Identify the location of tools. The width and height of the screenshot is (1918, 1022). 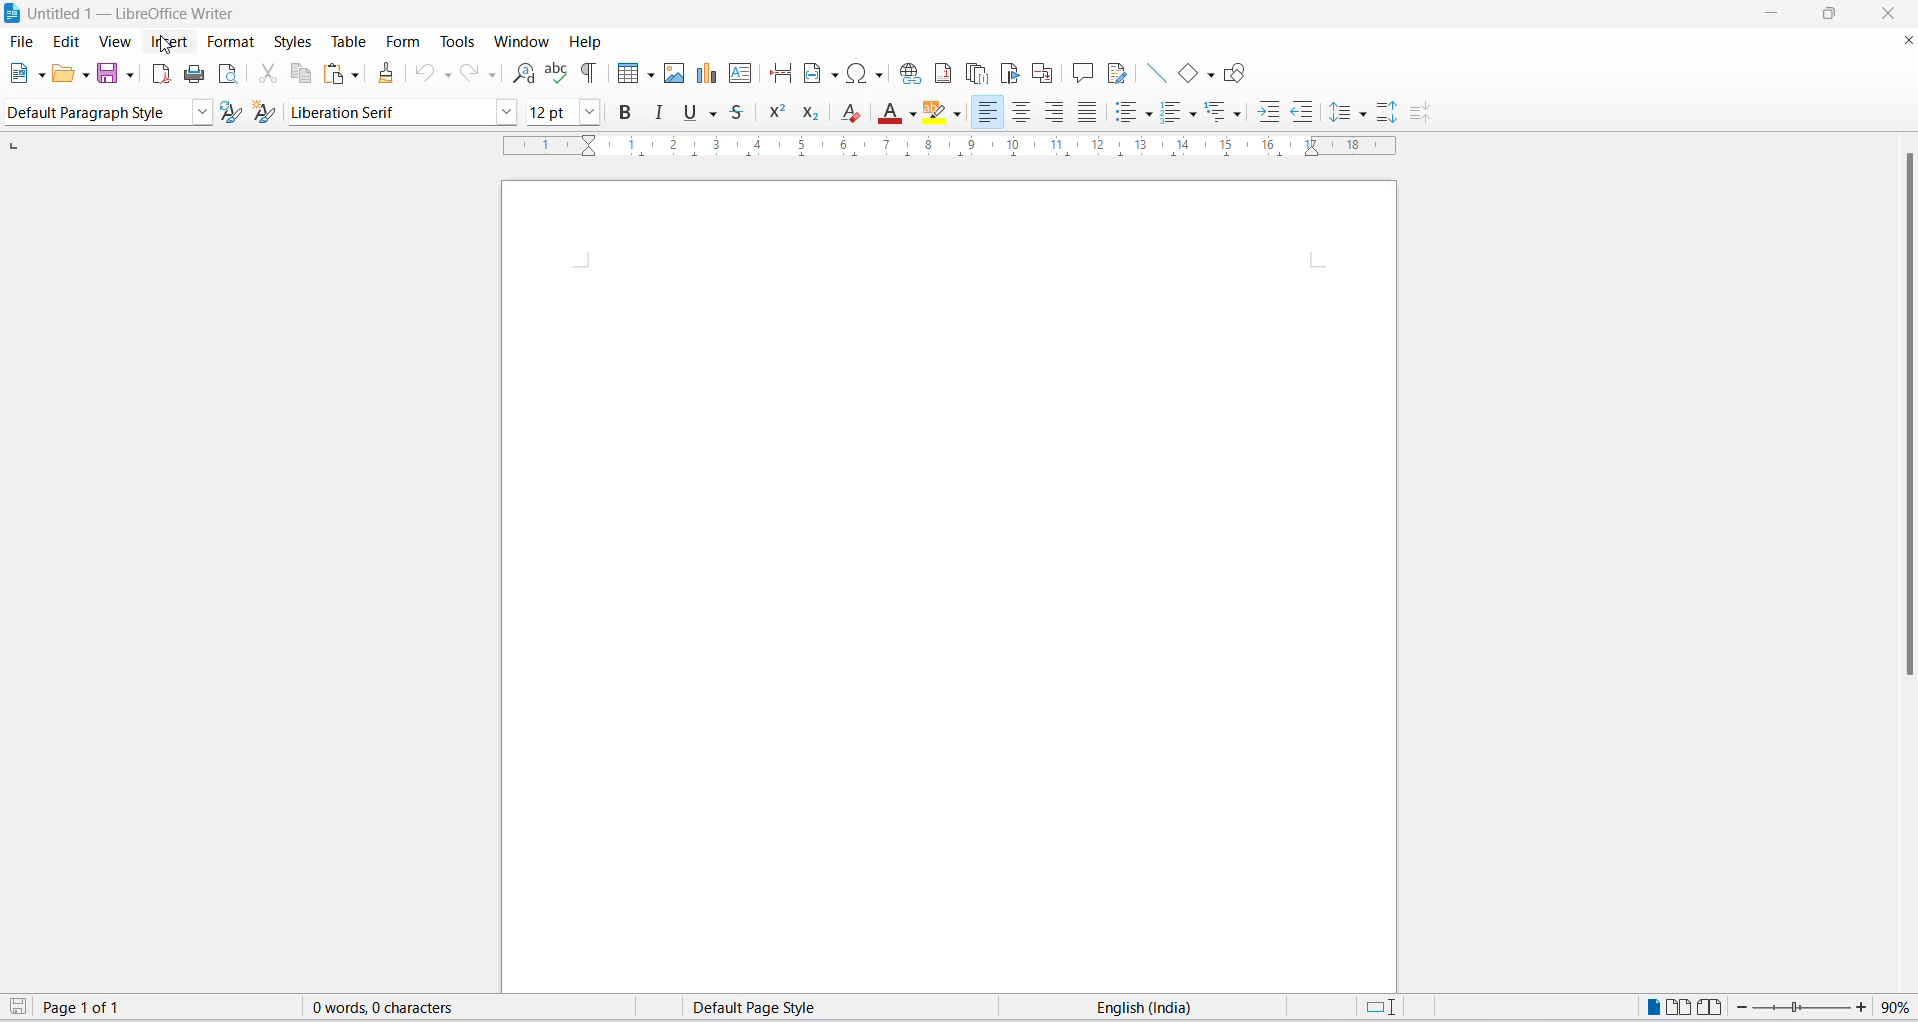
(459, 39).